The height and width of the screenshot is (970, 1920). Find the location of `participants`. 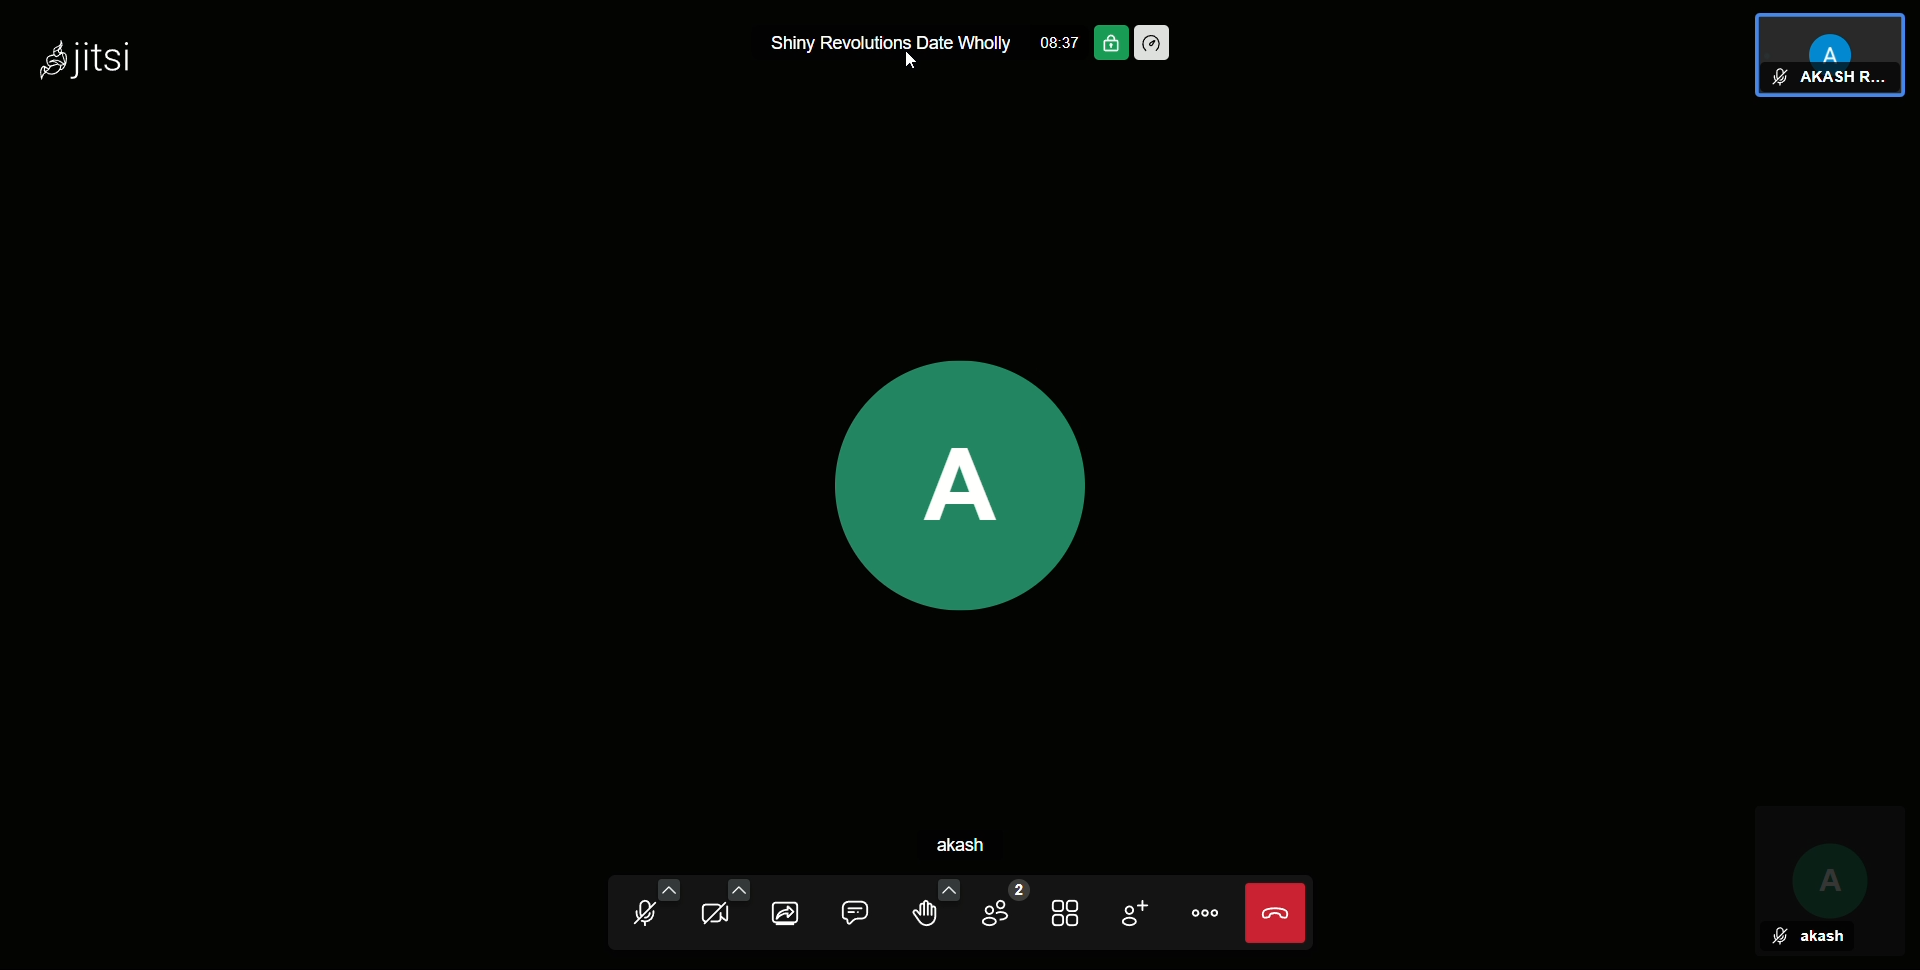

participants is located at coordinates (1000, 909).